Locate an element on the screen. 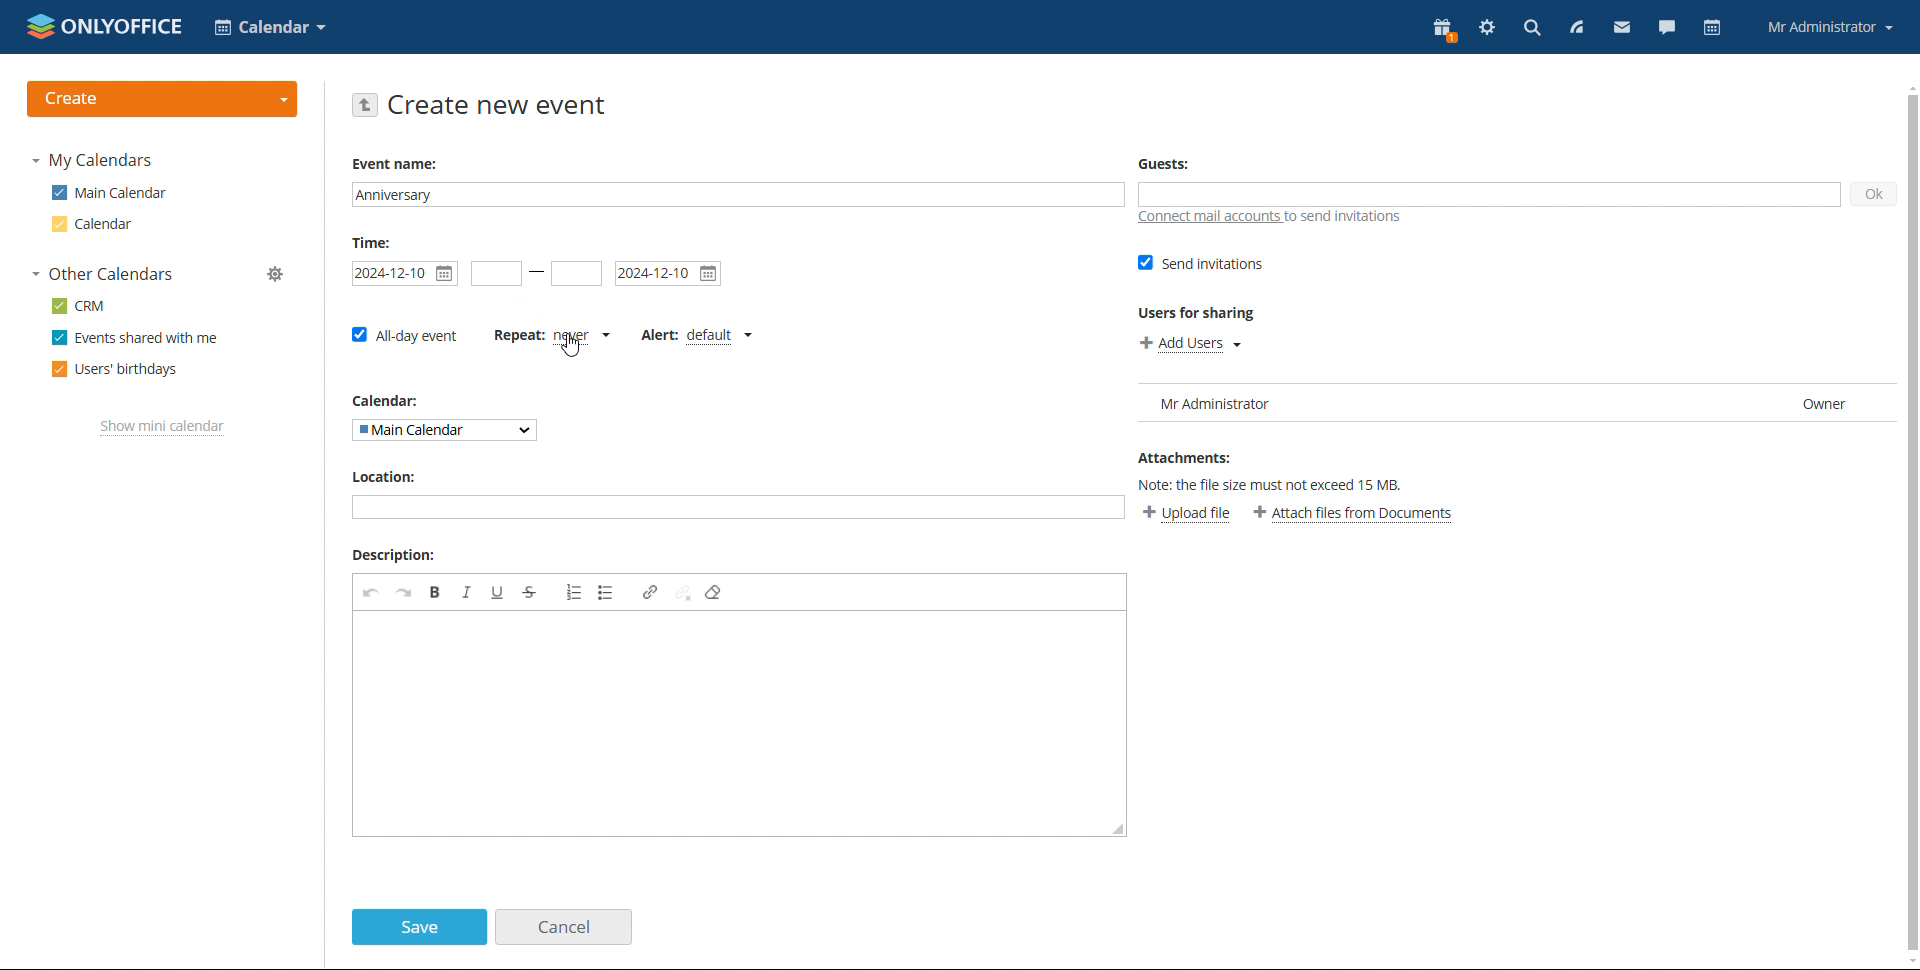 This screenshot has width=1920, height=970. attach file from documents is located at coordinates (1355, 514).